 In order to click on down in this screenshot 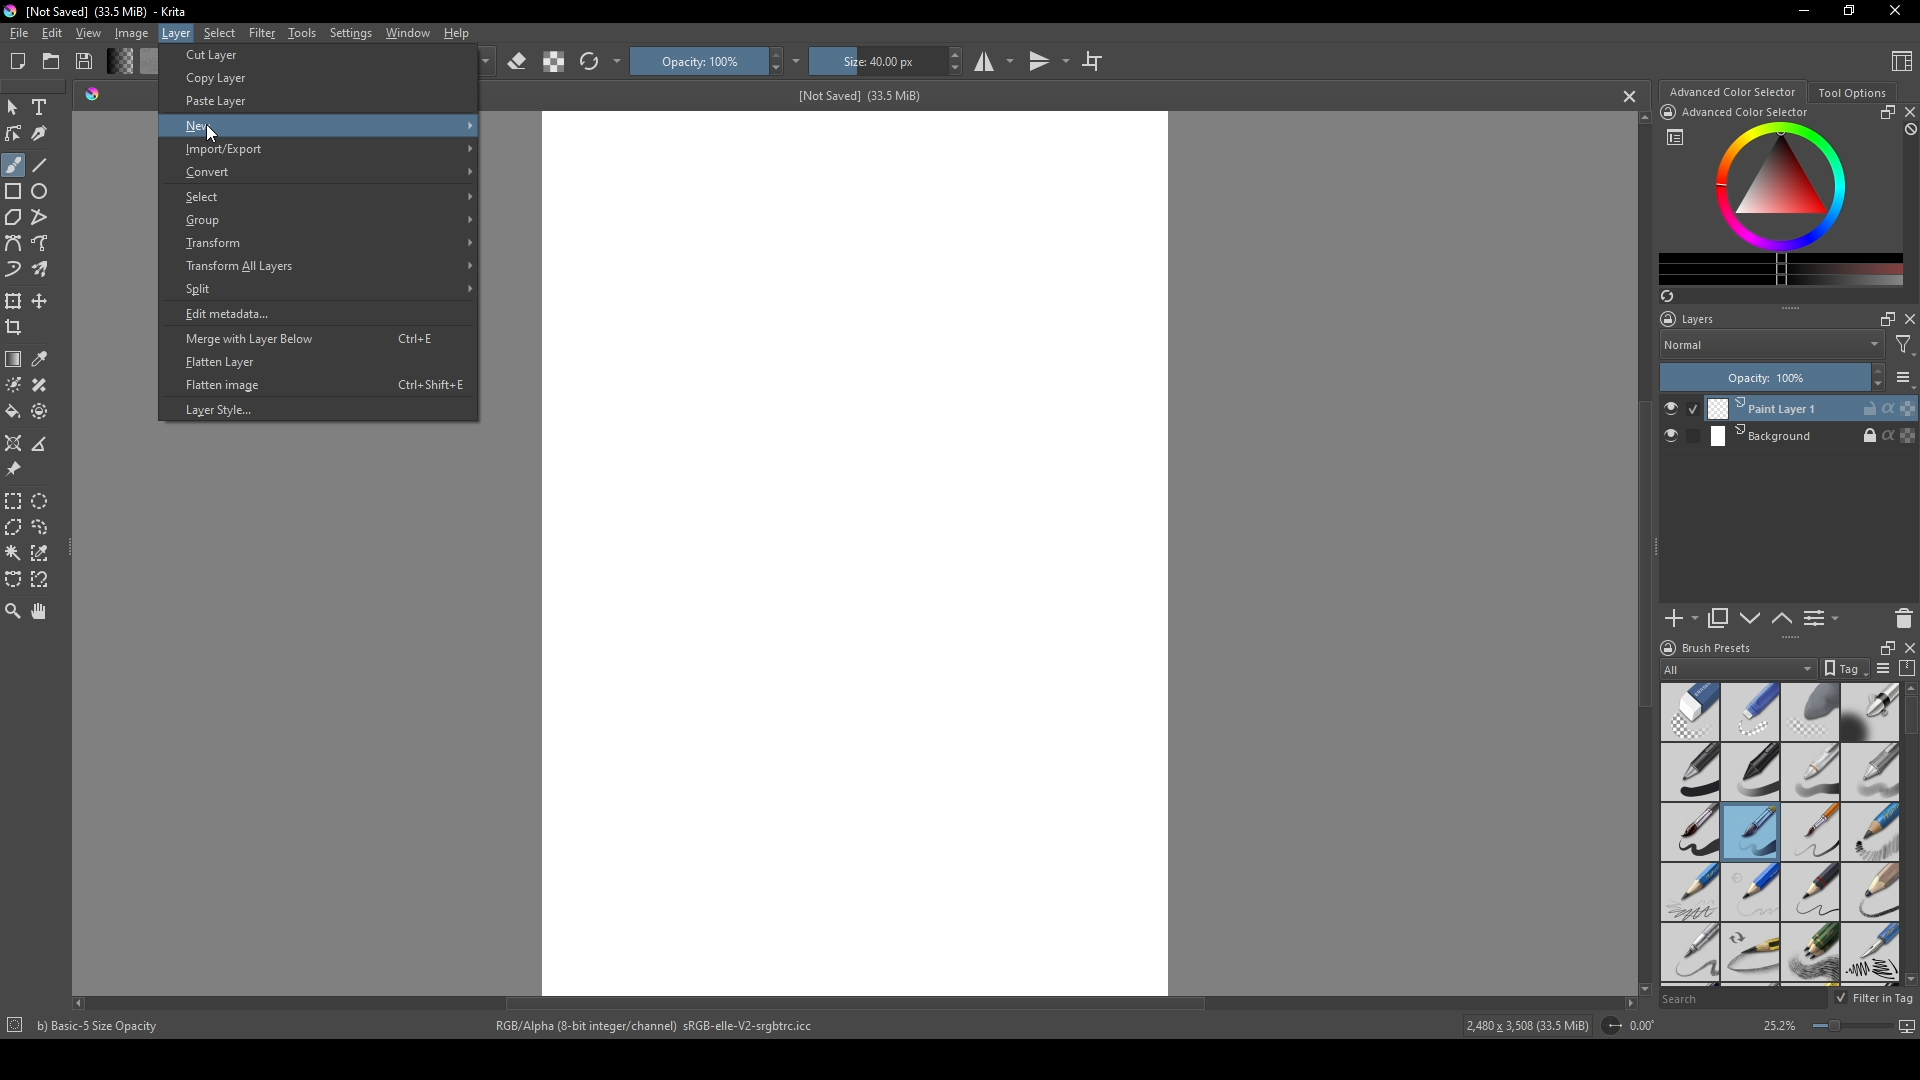, I will do `click(1750, 618)`.